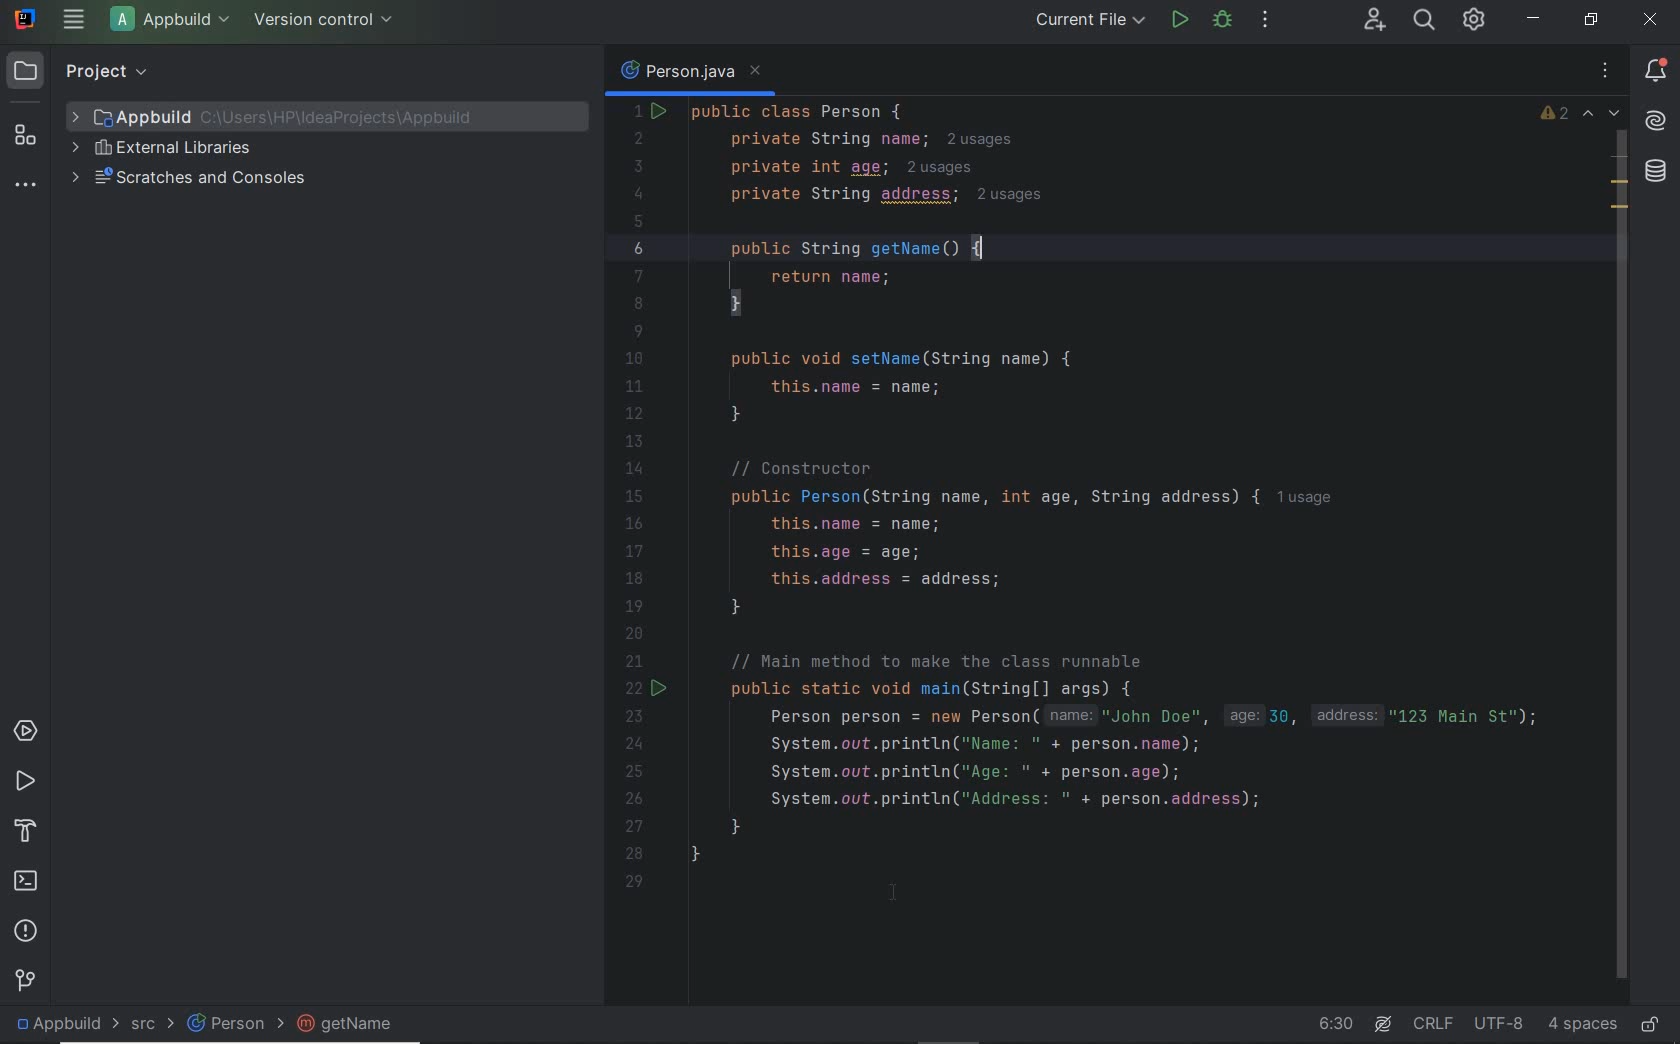 The width and height of the screenshot is (1680, 1044). I want to click on project file name, so click(174, 22).